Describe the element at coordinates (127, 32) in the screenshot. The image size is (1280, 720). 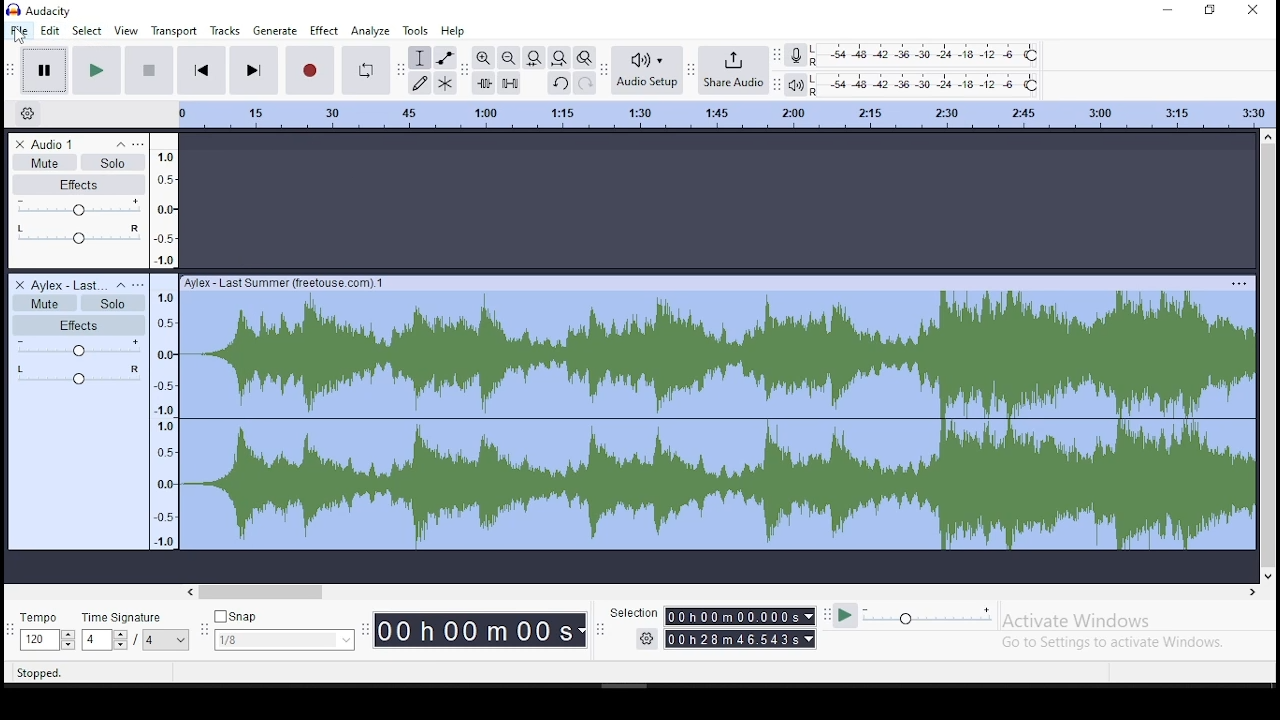
I see `view` at that location.